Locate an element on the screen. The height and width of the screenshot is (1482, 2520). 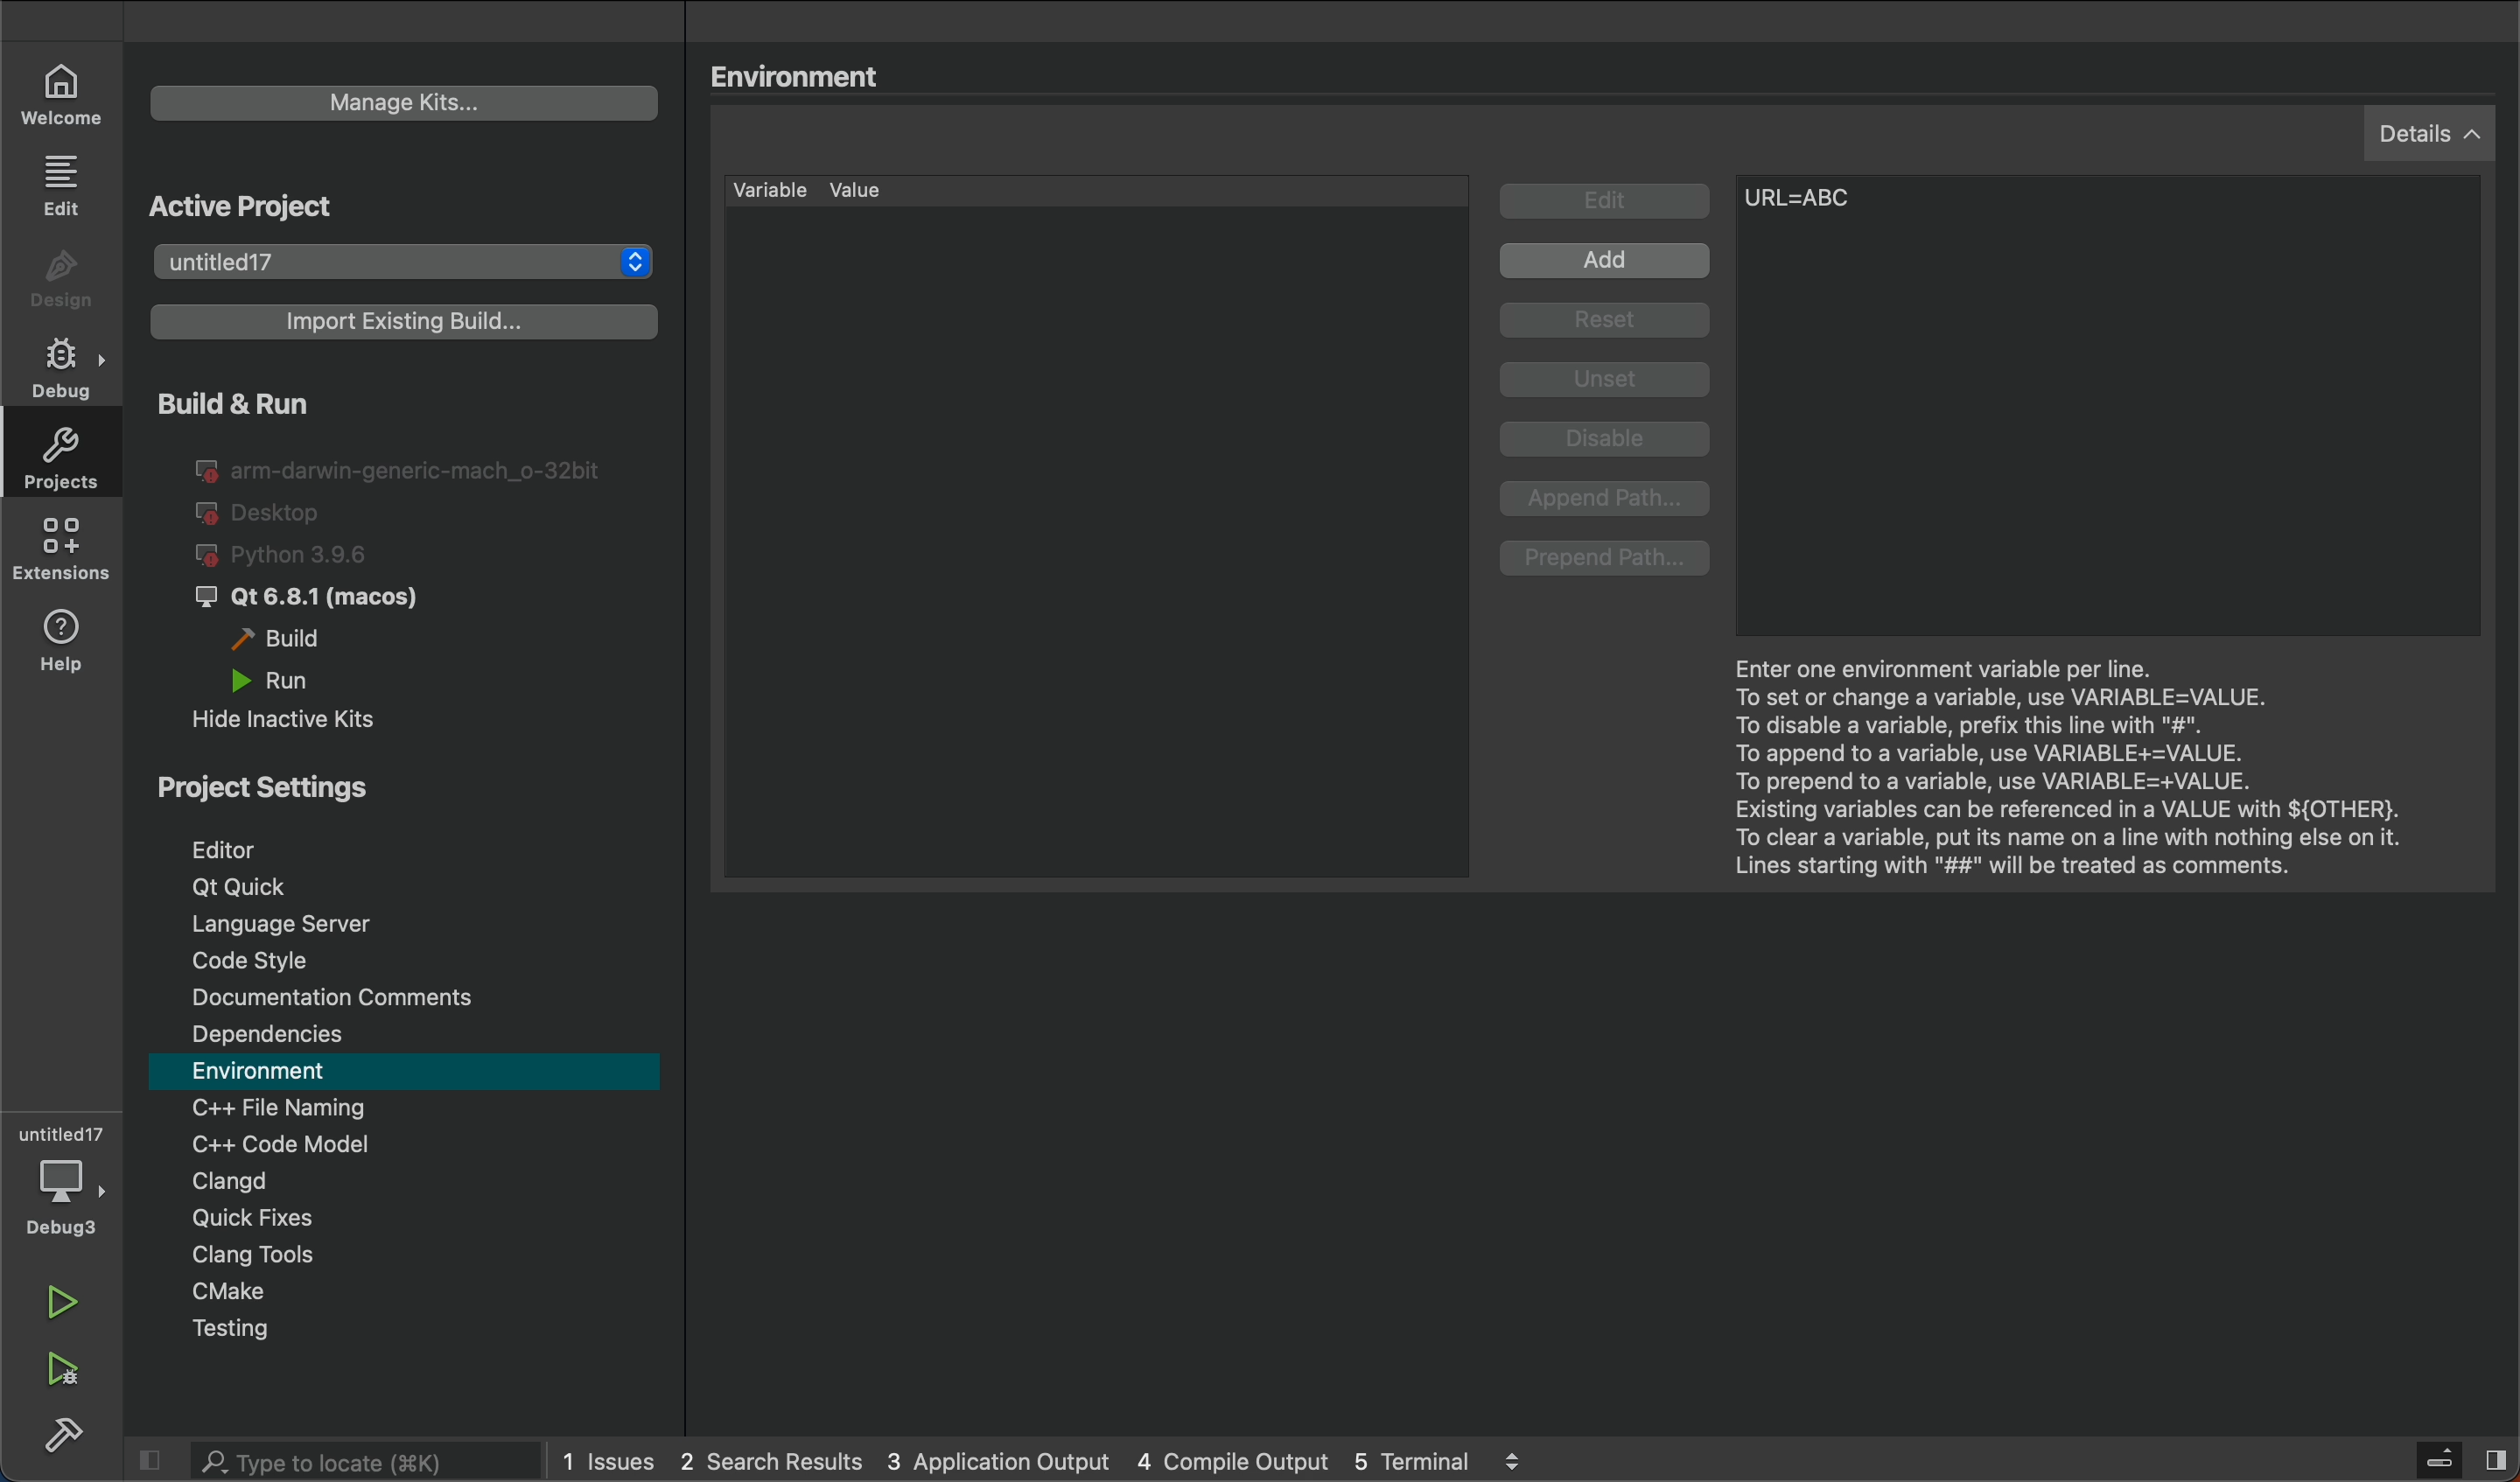
3 application output is located at coordinates (996, 1460).